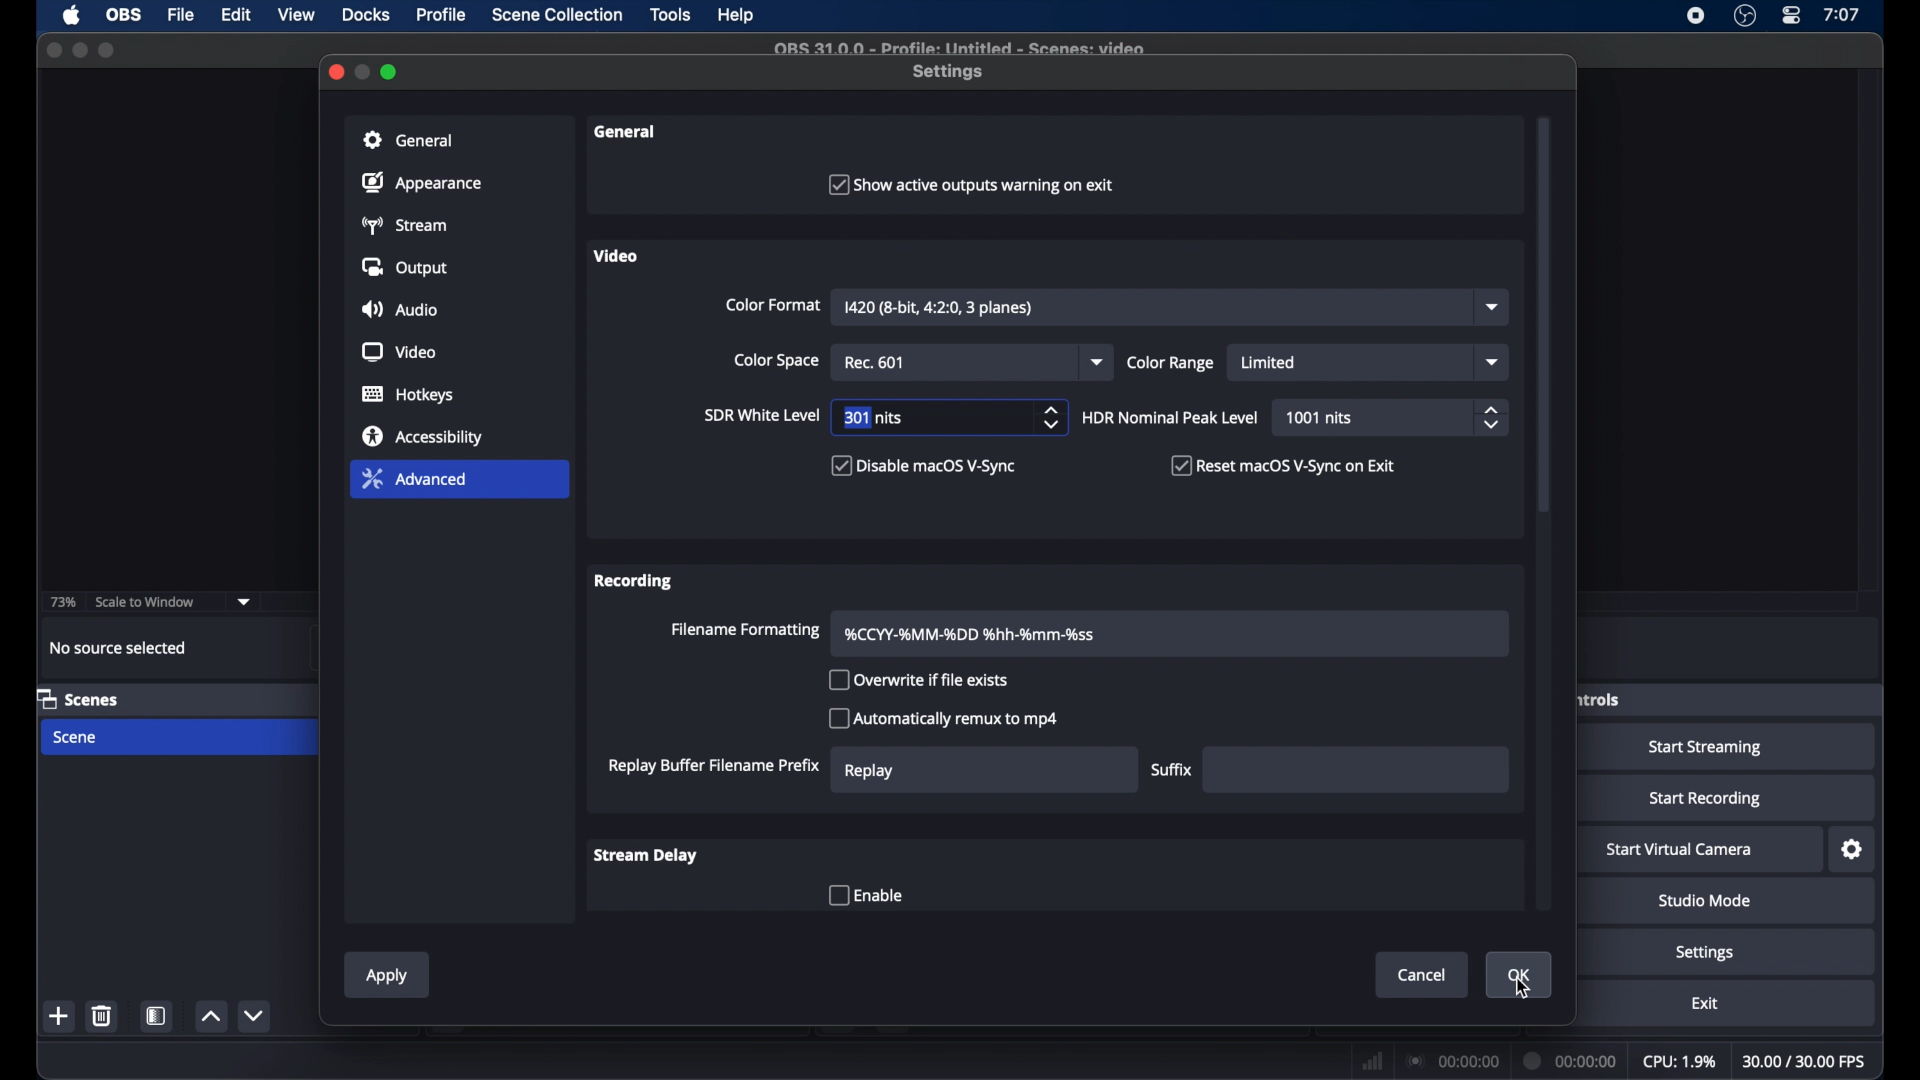 The width and height of the screenshot is (1920, 1080). I want to click on studio mode, so click(1706, 901).